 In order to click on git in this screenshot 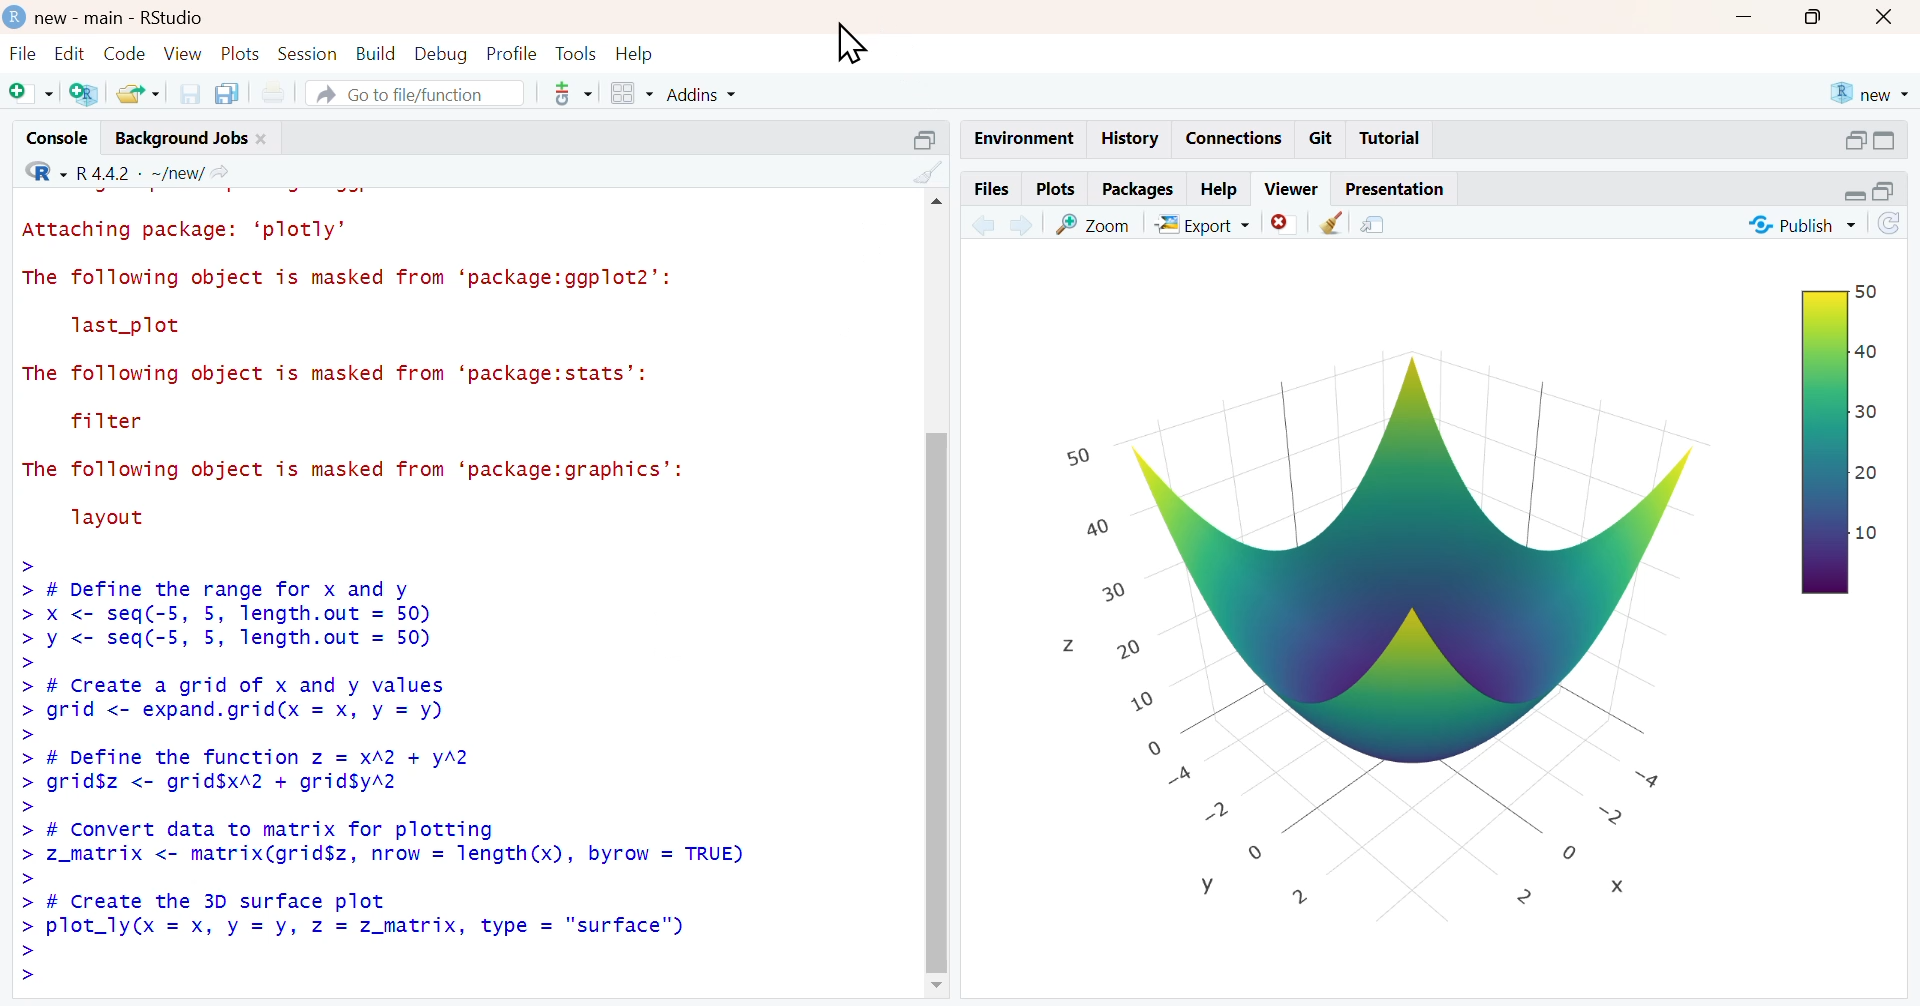, I will do `click(1322, 139)`.